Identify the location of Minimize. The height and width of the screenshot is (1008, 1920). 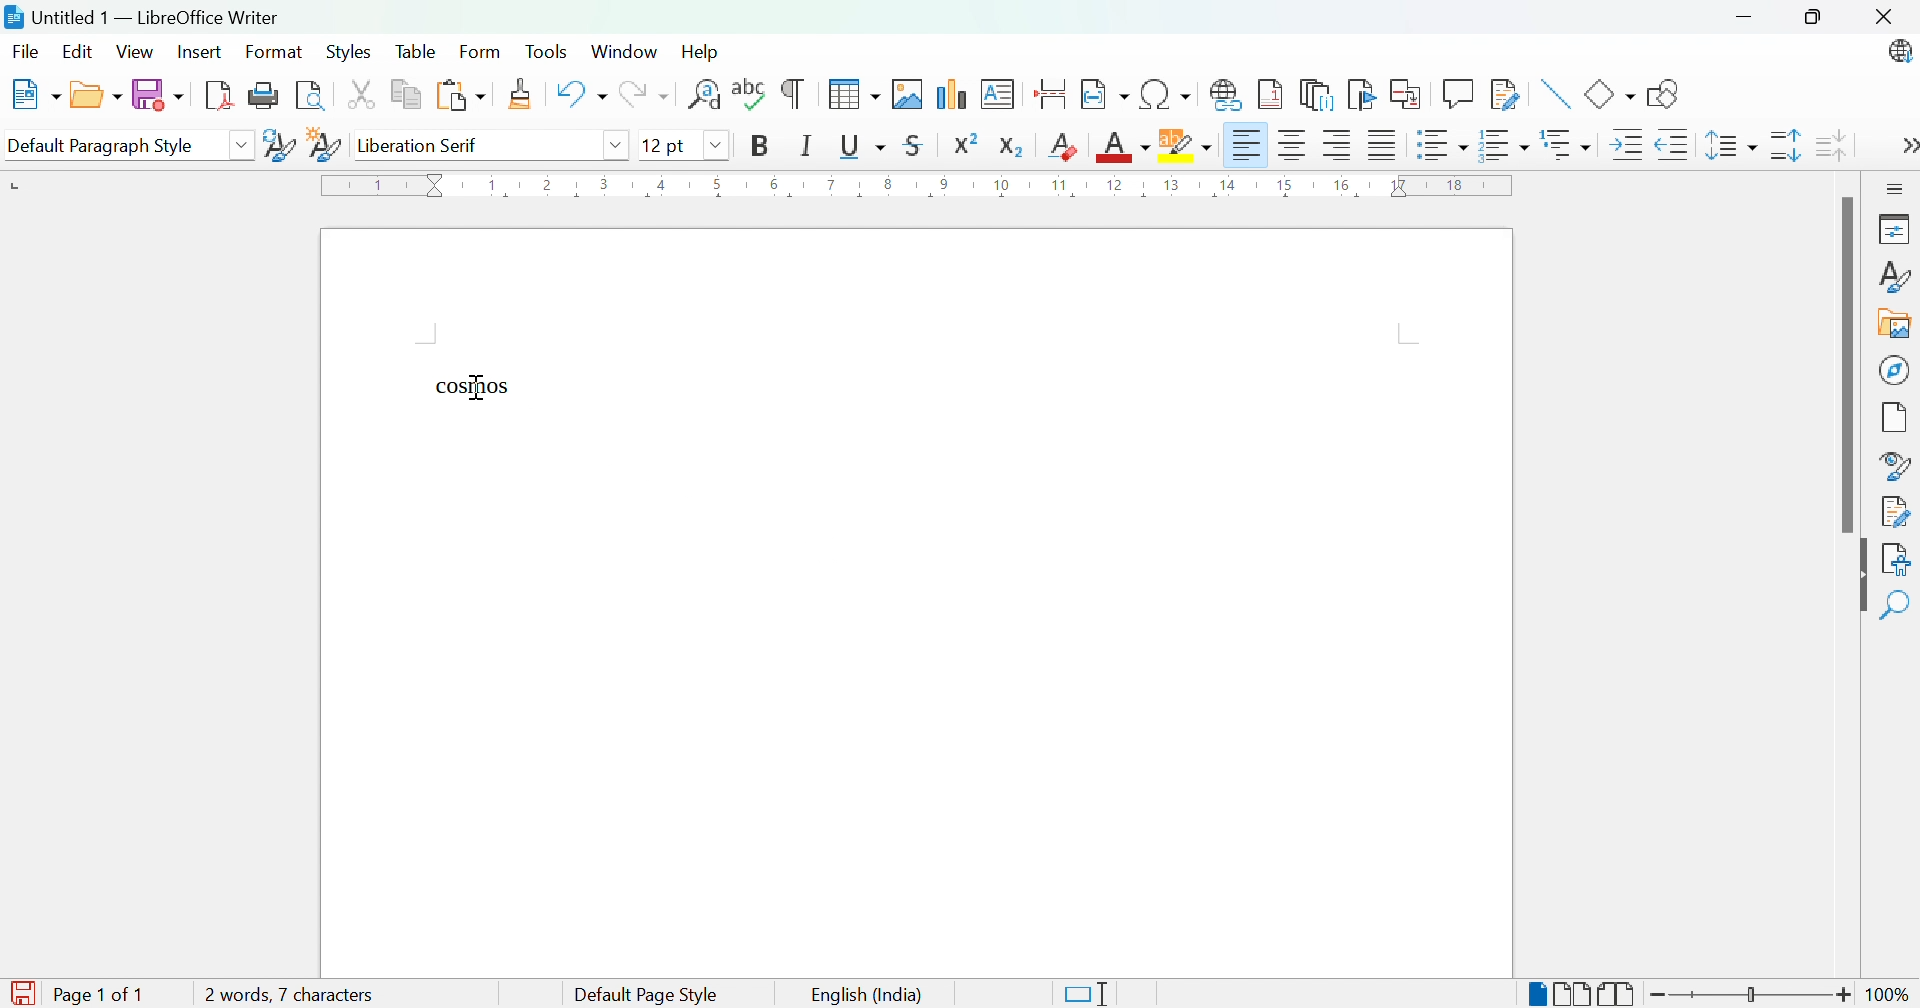
(1749, 20).